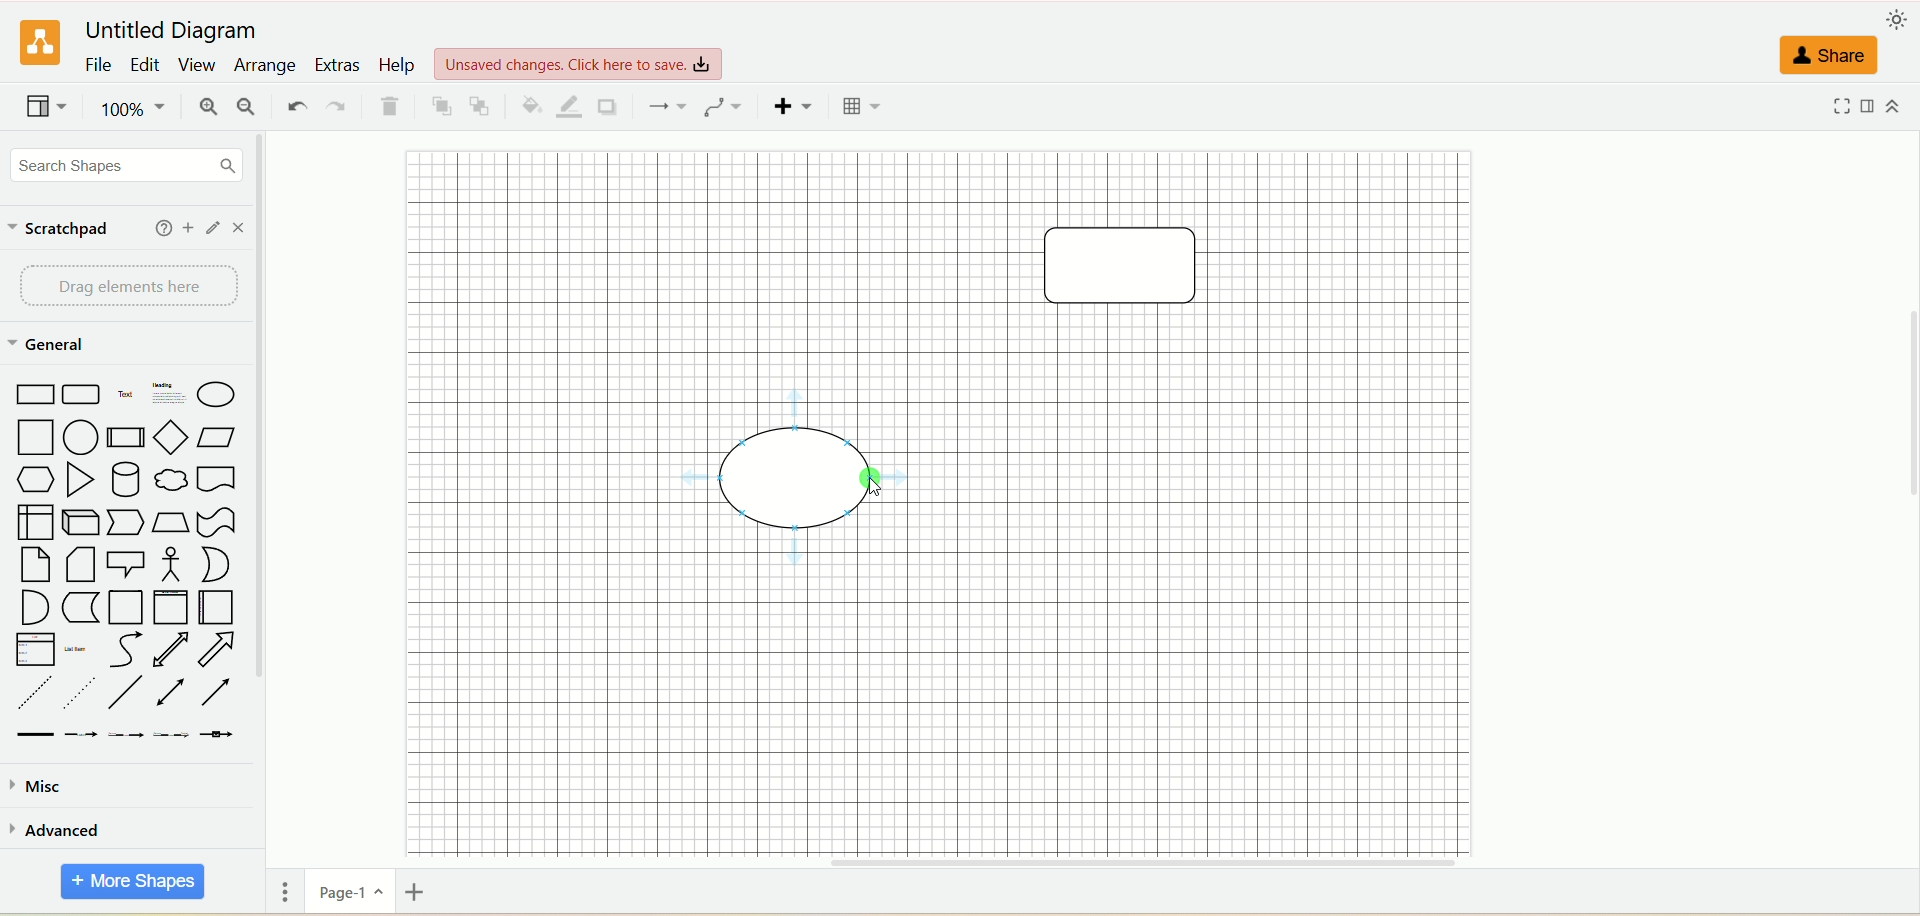 This screenshot has width=1920, height=916. Describe the element at coordinates (1899, 107) in the screenshot. I see `expand/collapse` at that location.